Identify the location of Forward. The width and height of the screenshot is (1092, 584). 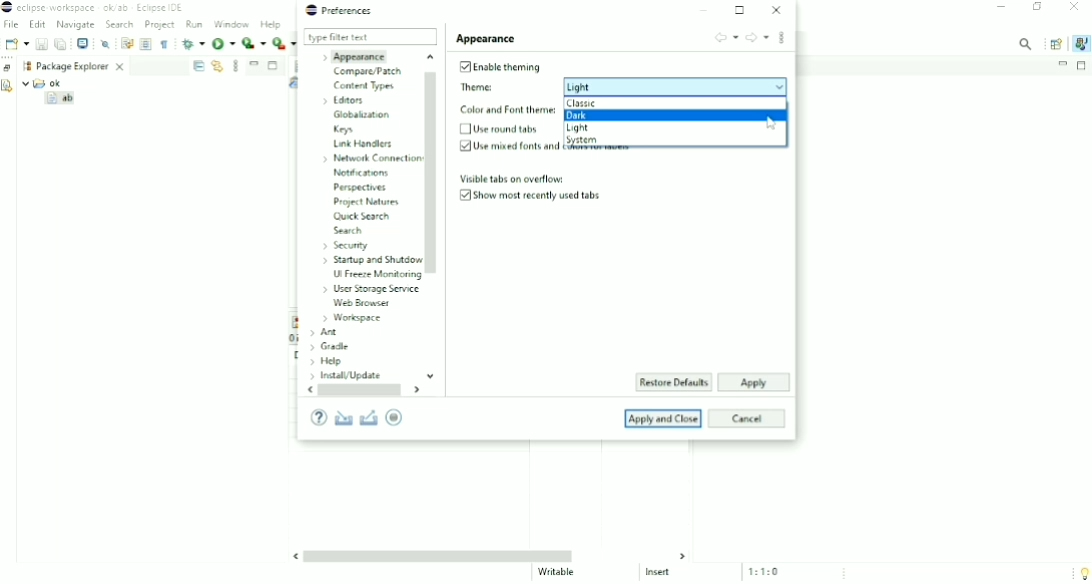
(758, 38).